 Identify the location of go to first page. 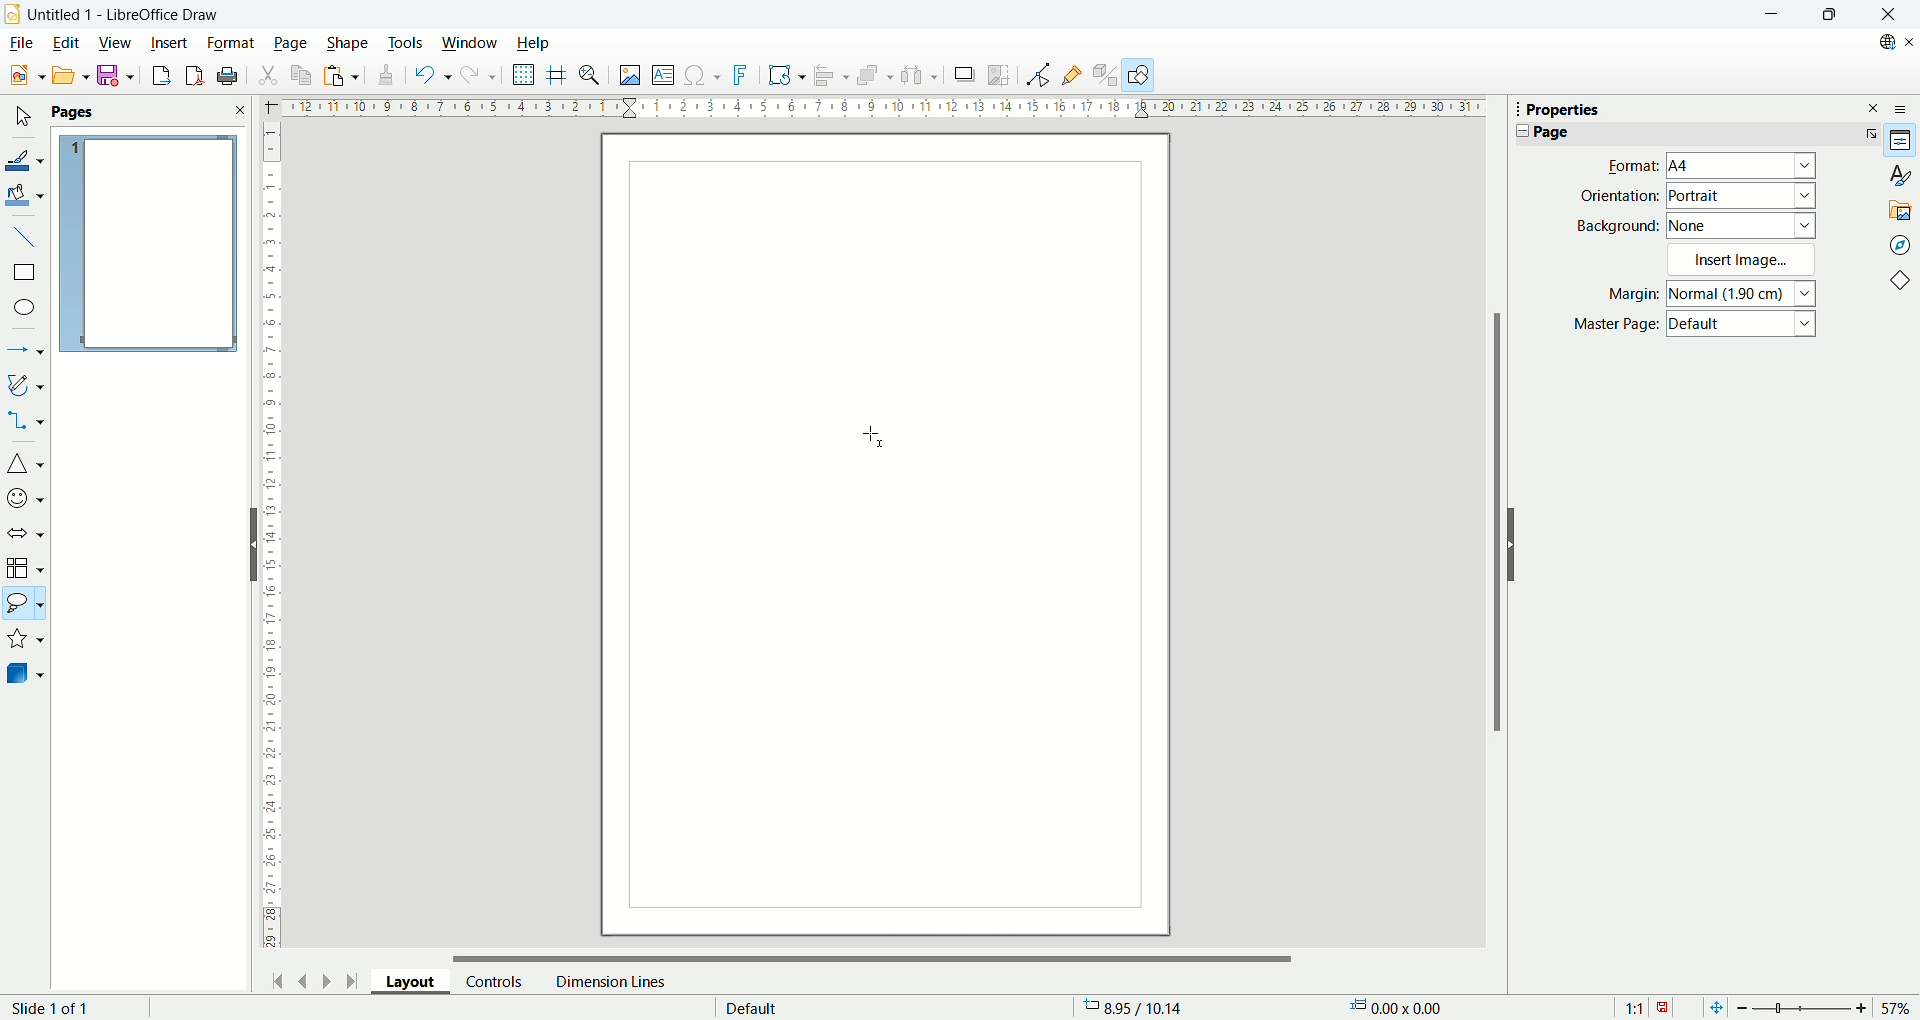
(279, 979).